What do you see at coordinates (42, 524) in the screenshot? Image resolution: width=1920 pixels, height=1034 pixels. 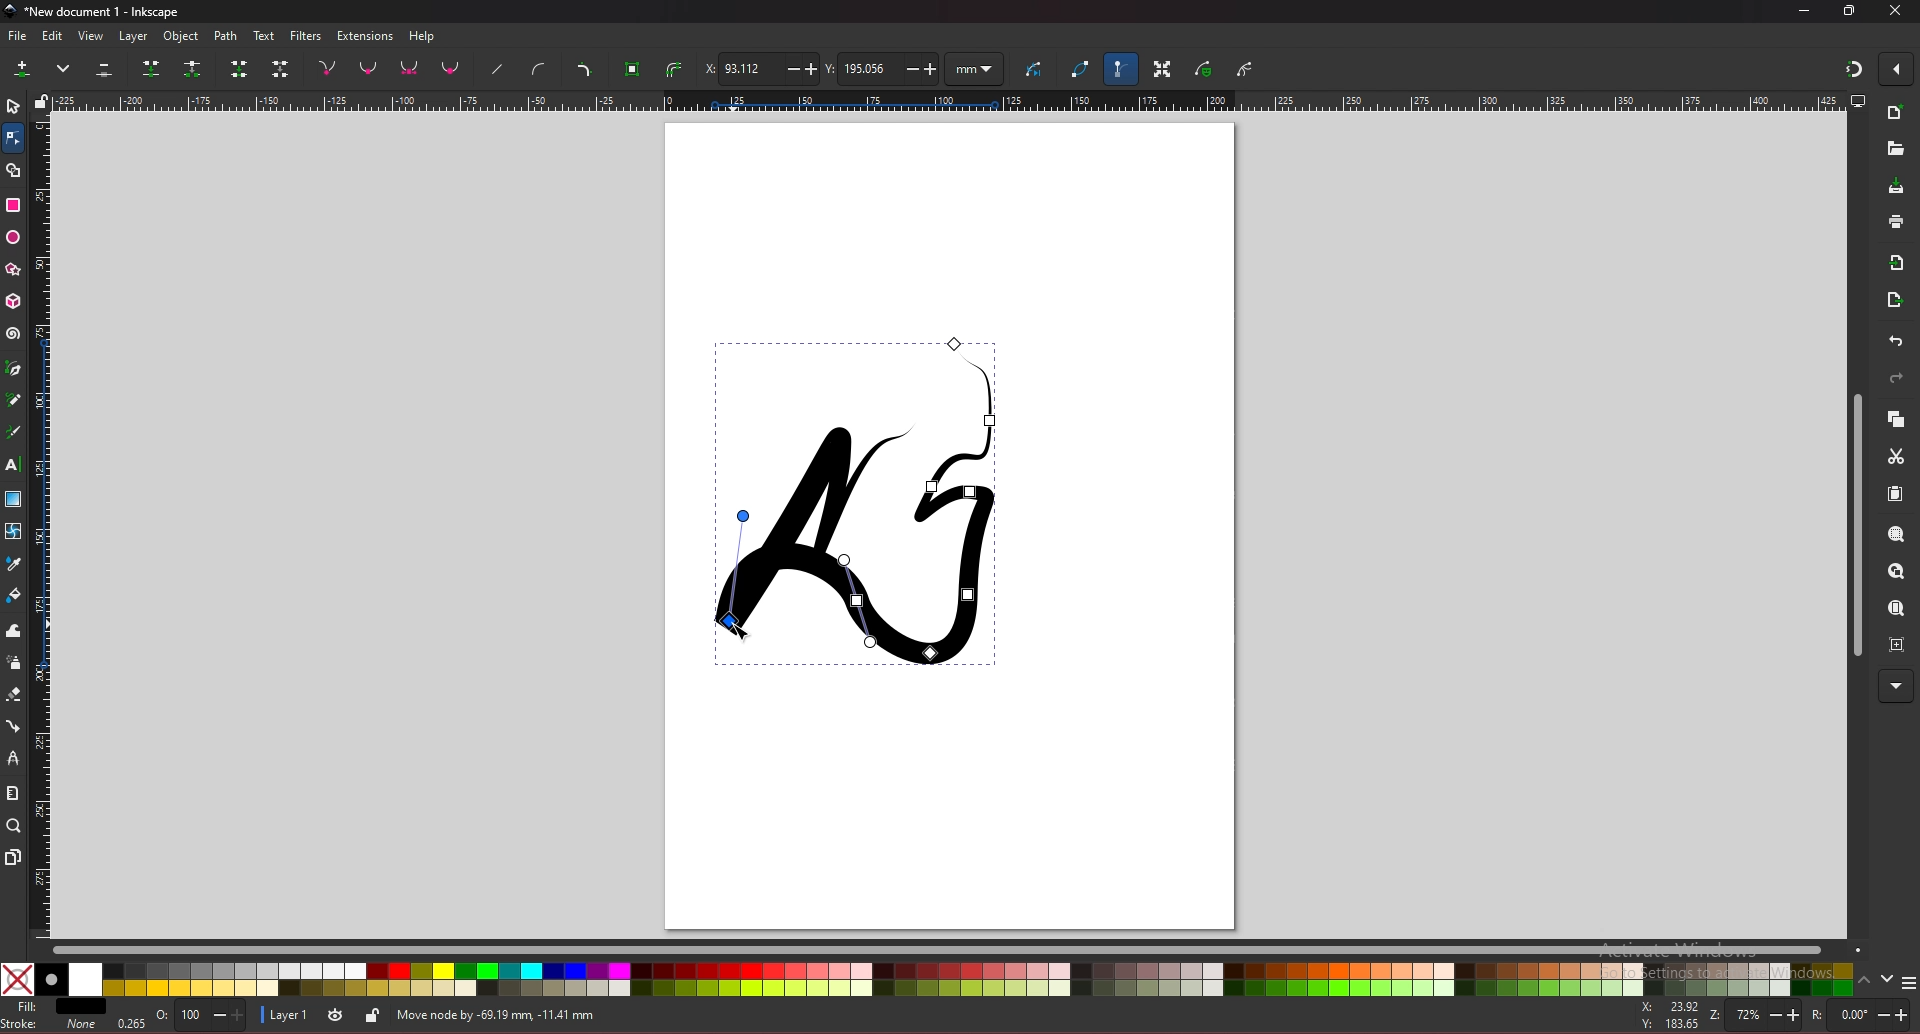 I see `vertical scale` at bounding box center [42, 524].